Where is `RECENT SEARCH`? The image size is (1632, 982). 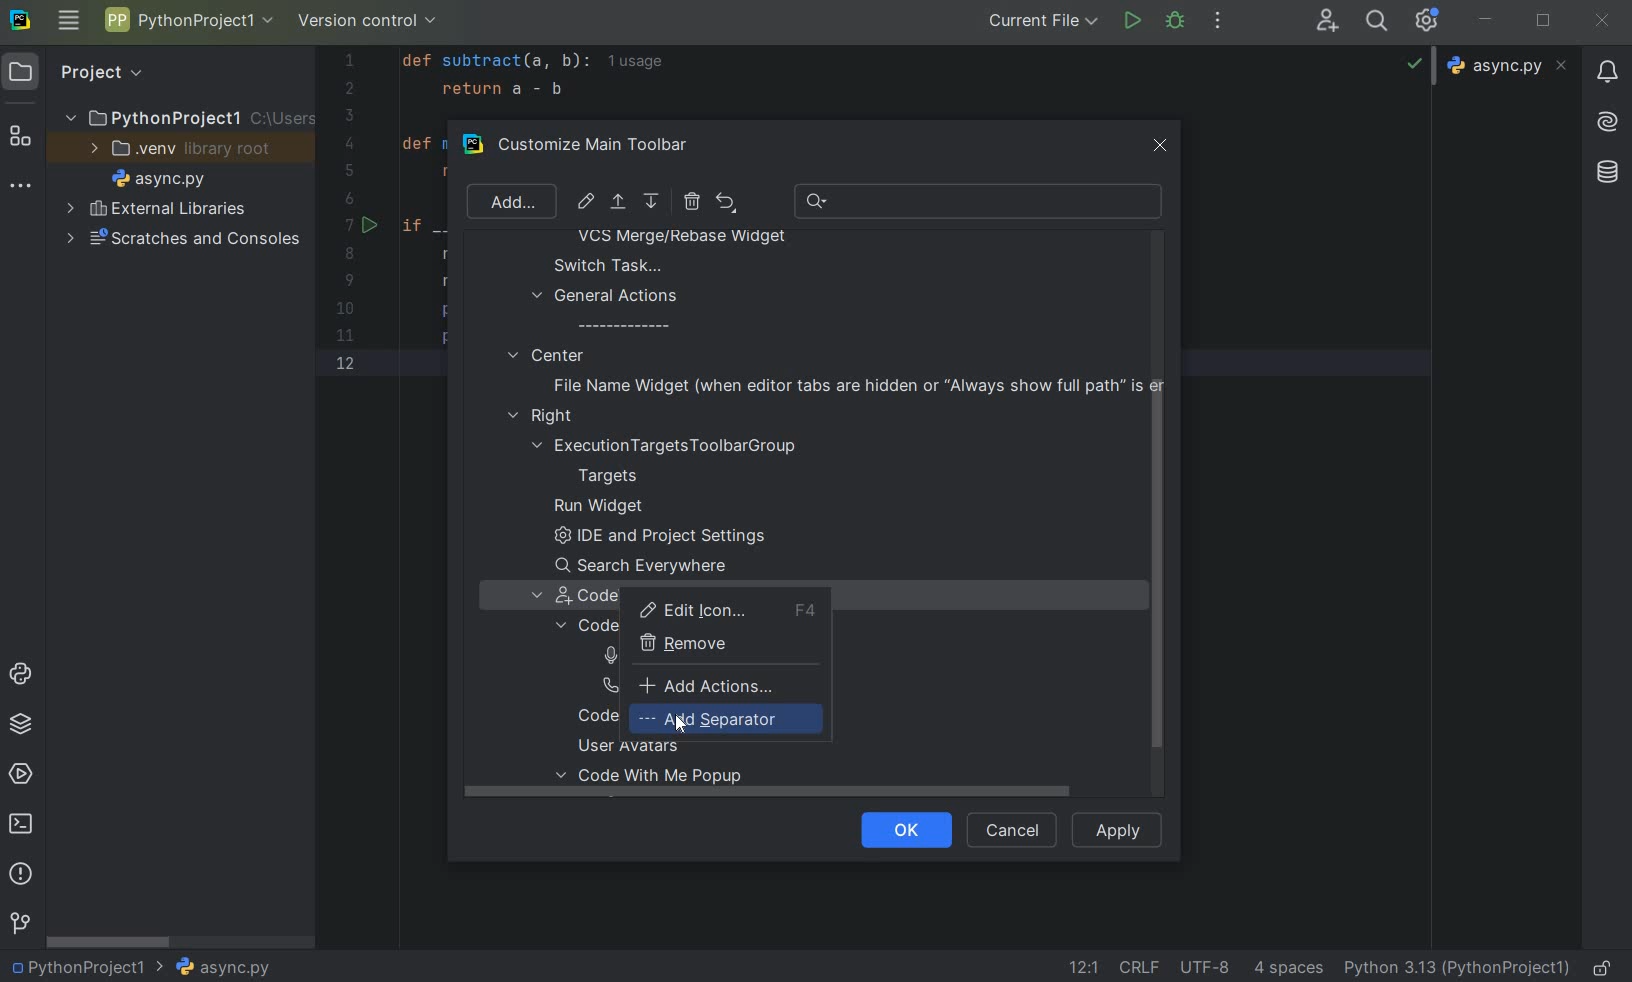
RECENT SEARCH is located at coordinates (980, 201).